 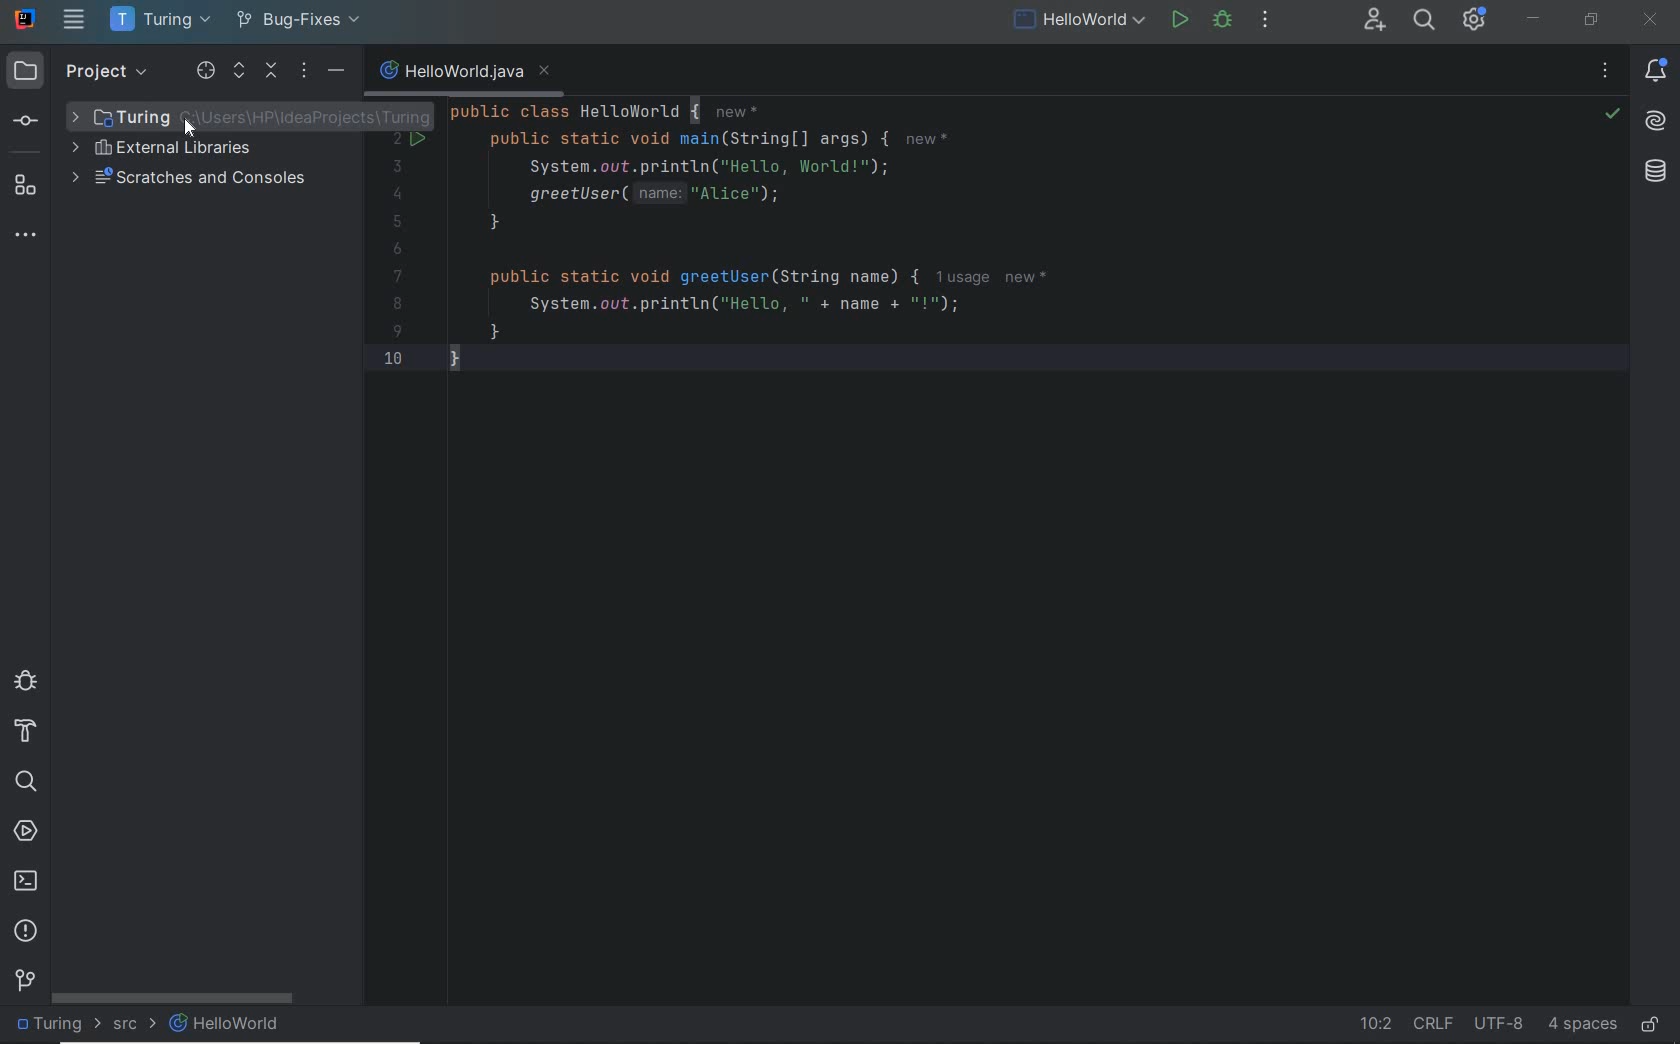 I want to click on recent files, tab options, so click(x=1607, y=73).